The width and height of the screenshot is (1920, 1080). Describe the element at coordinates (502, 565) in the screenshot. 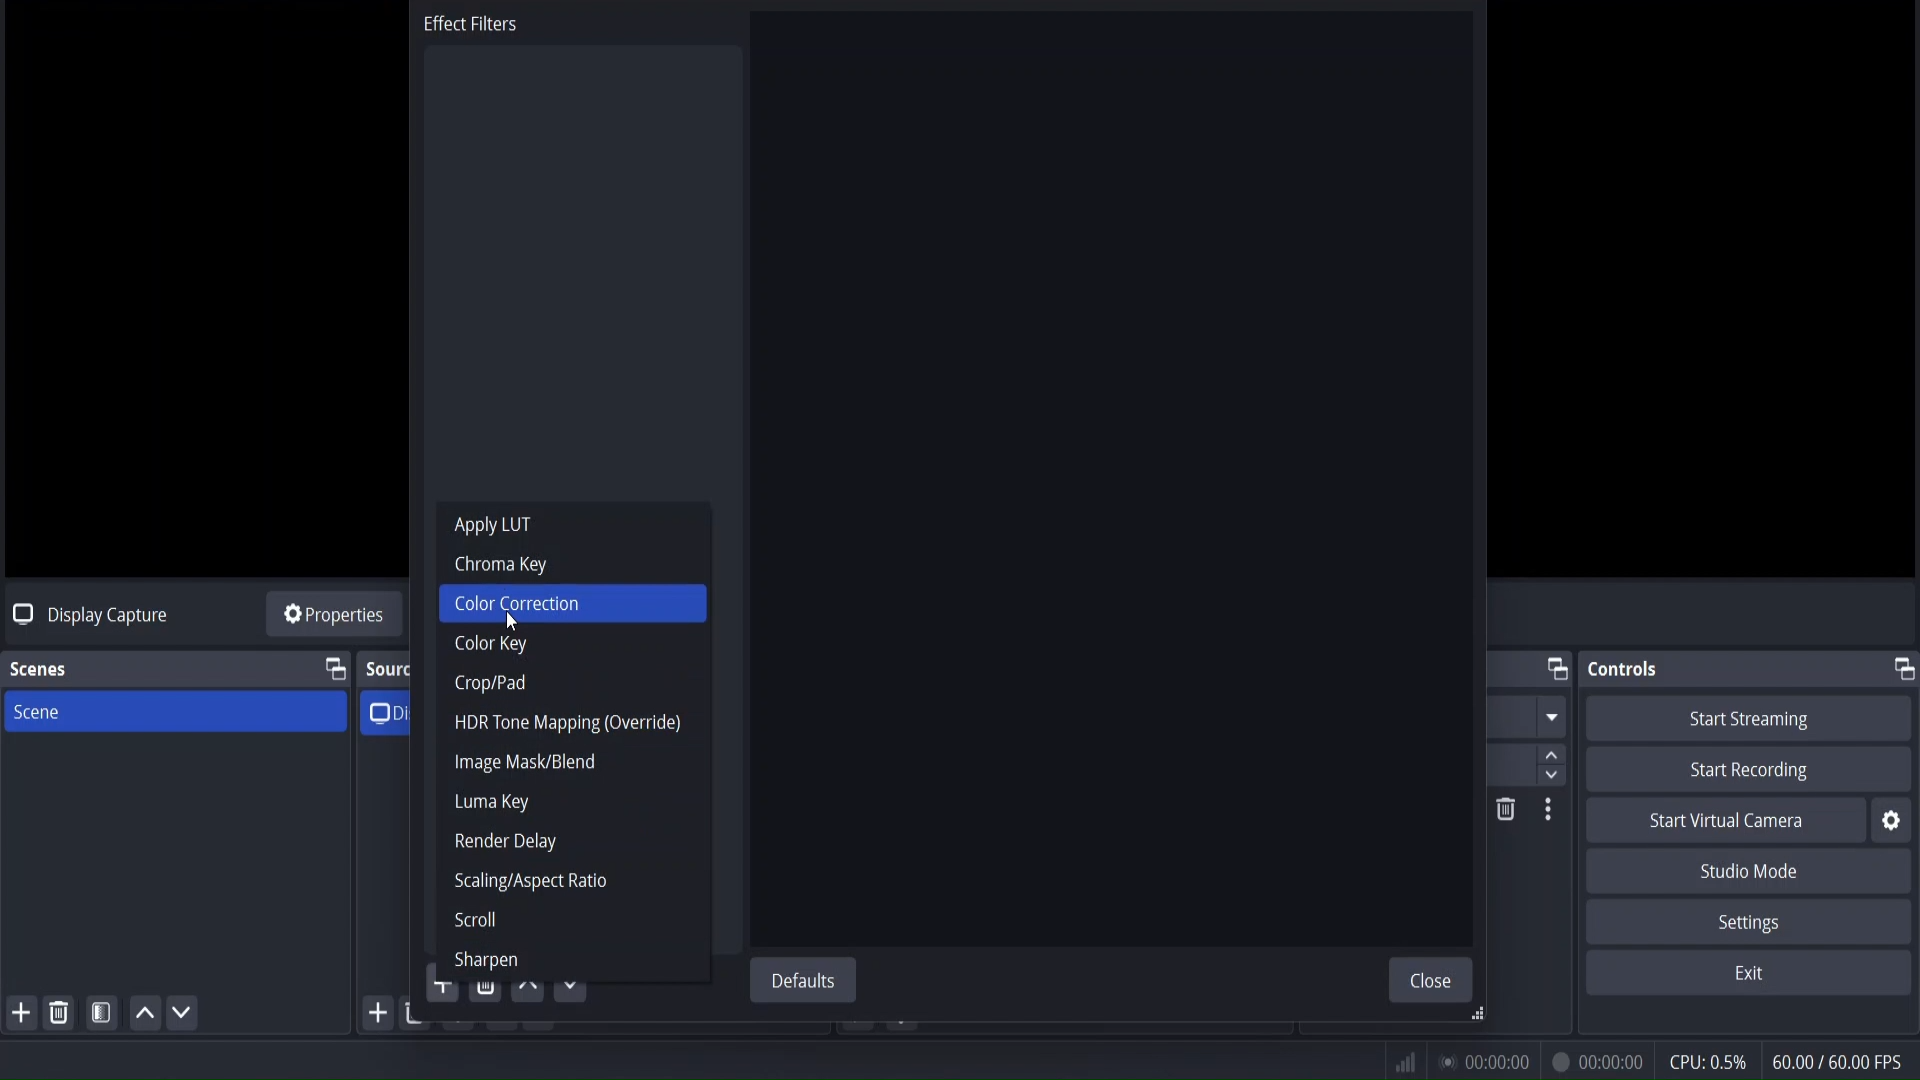

I see `chroma key` at that location.